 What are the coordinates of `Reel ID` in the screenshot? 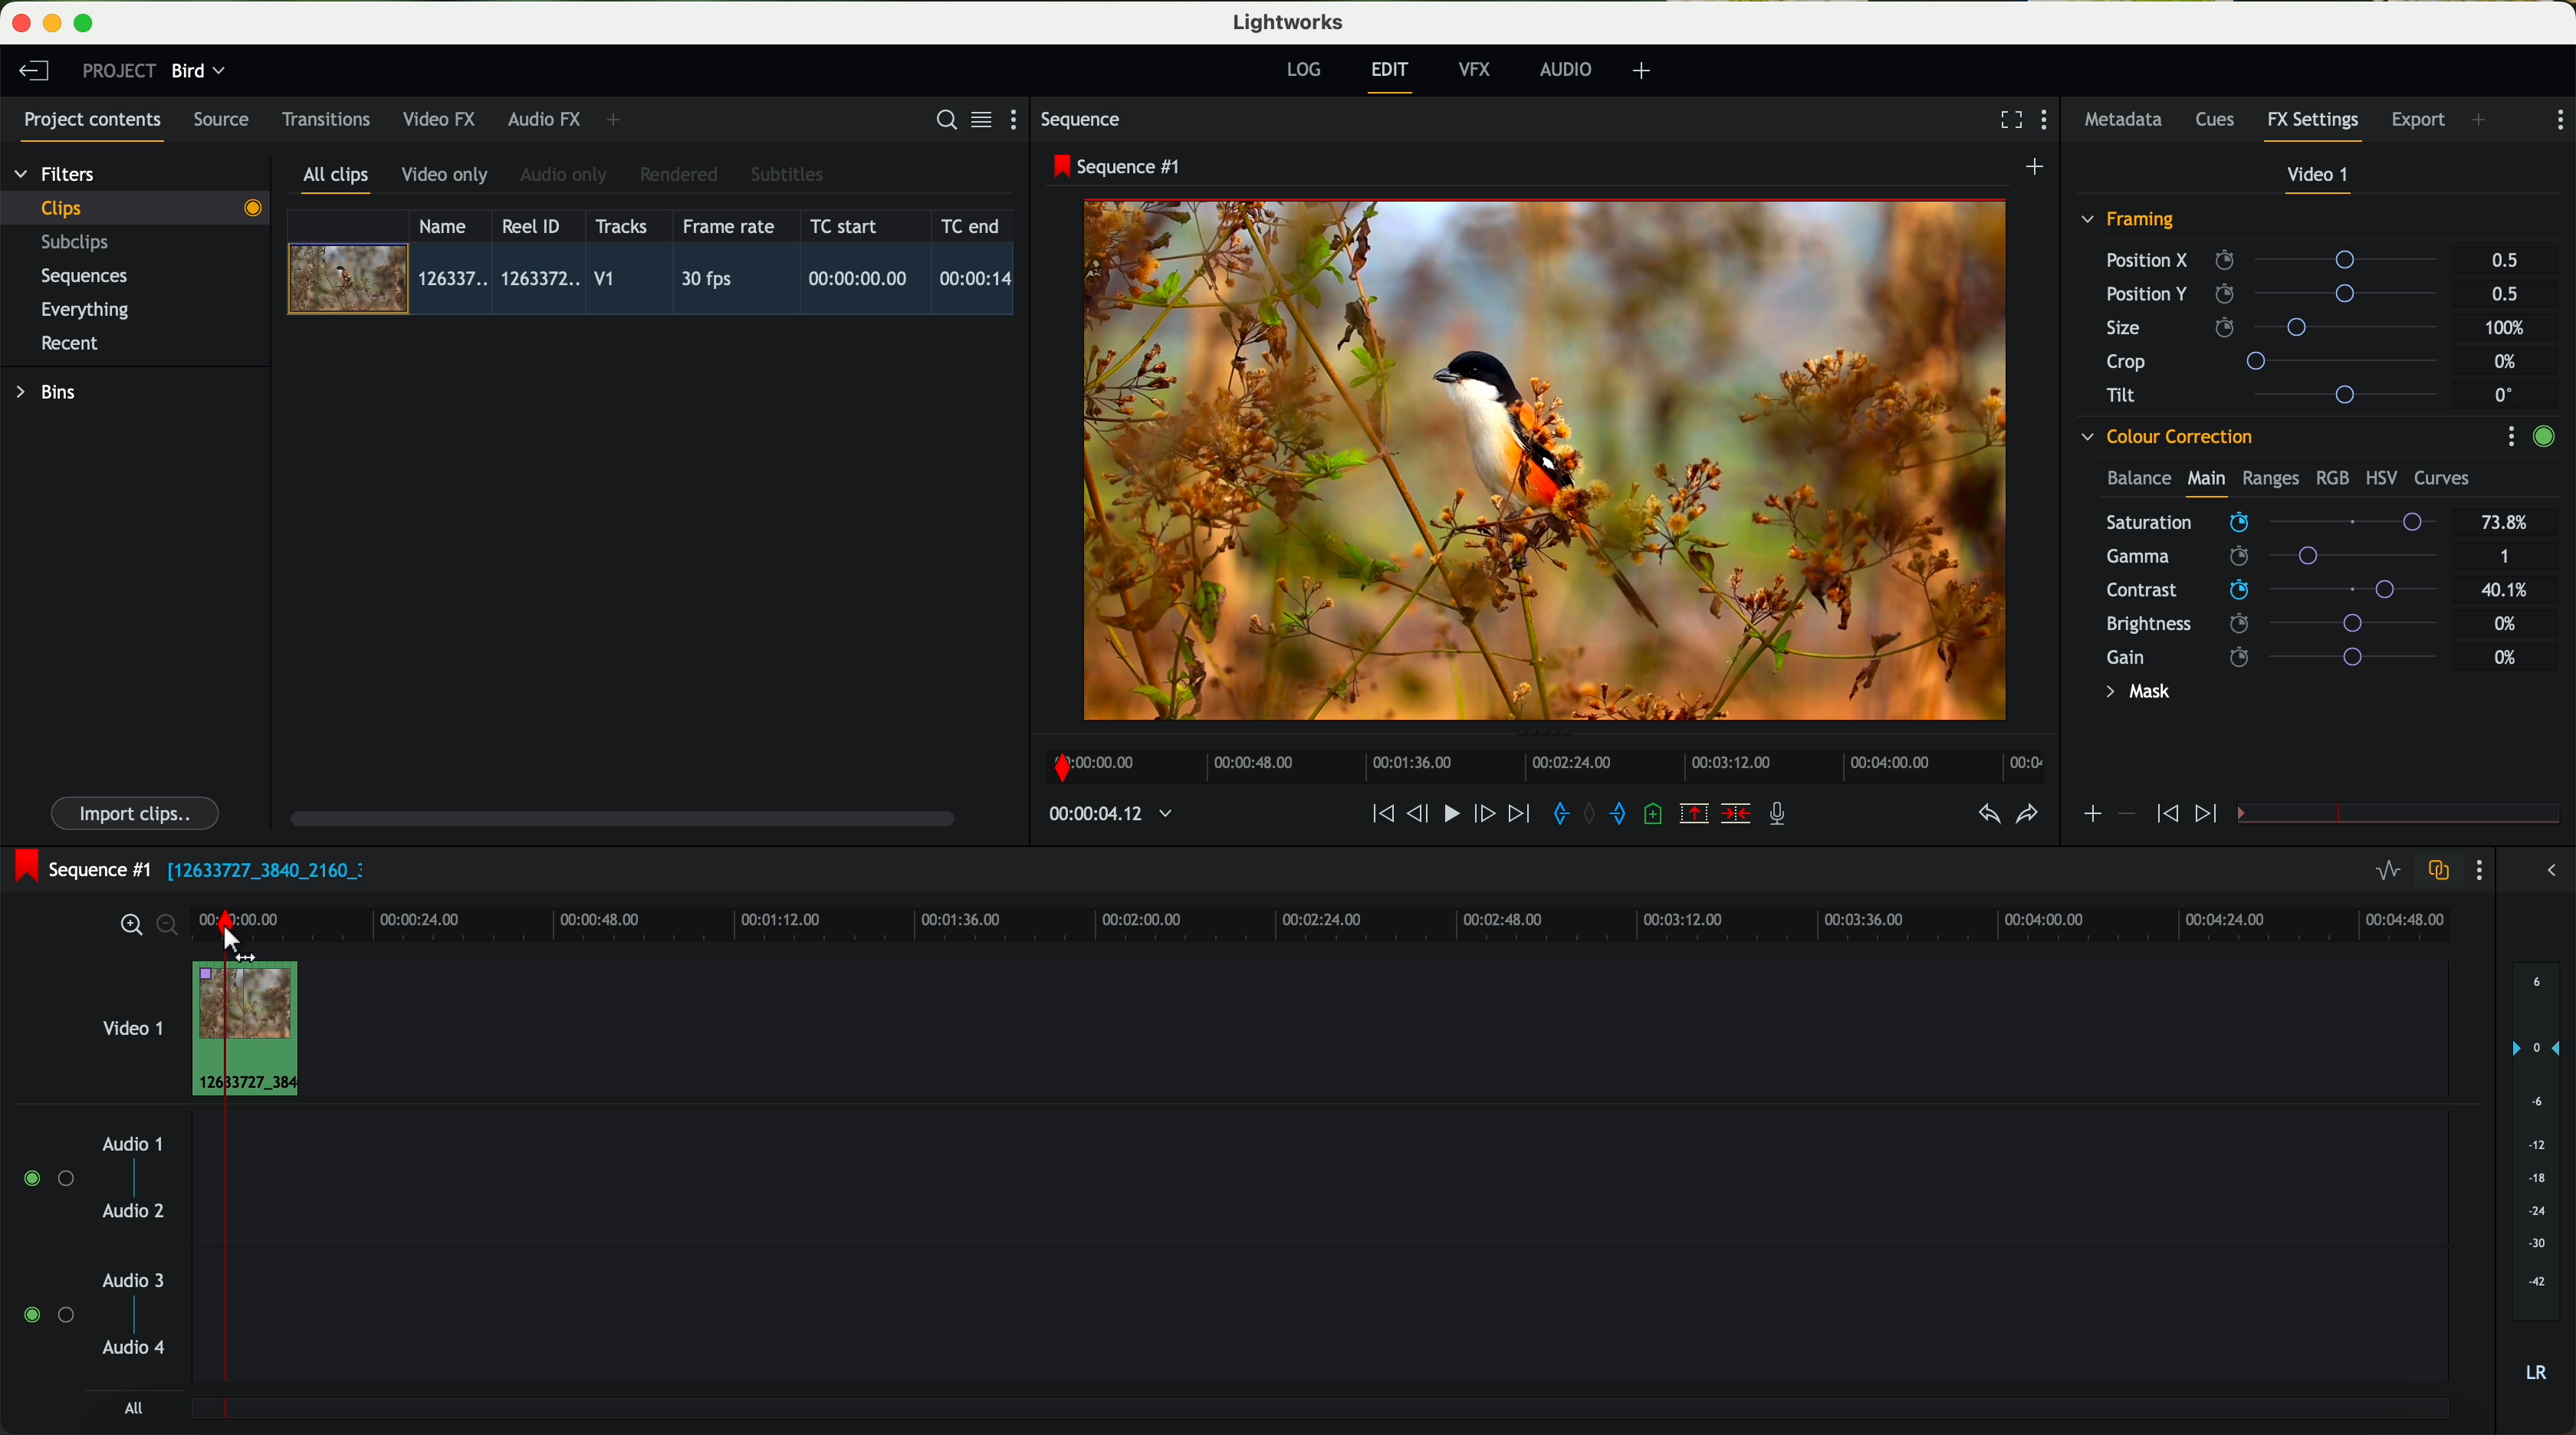 It's located at (536, 225).